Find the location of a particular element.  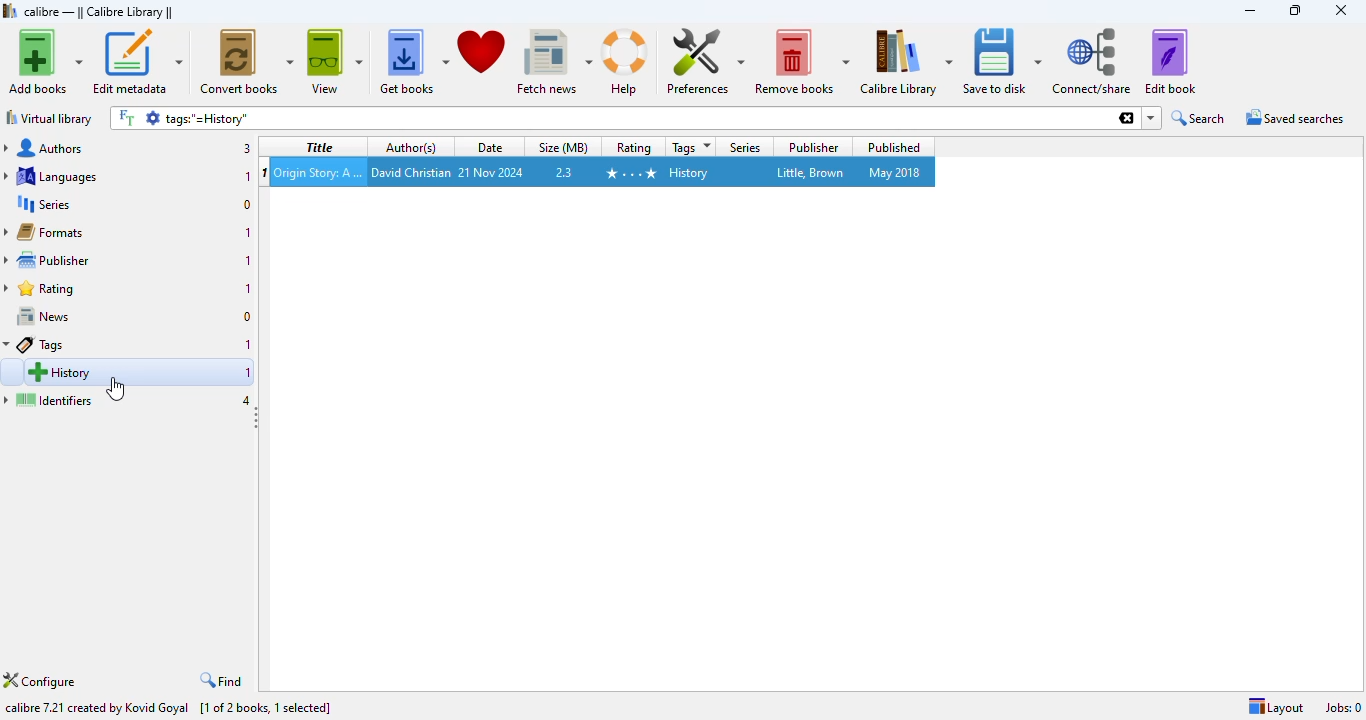

series is located at coordinates (42, 203).